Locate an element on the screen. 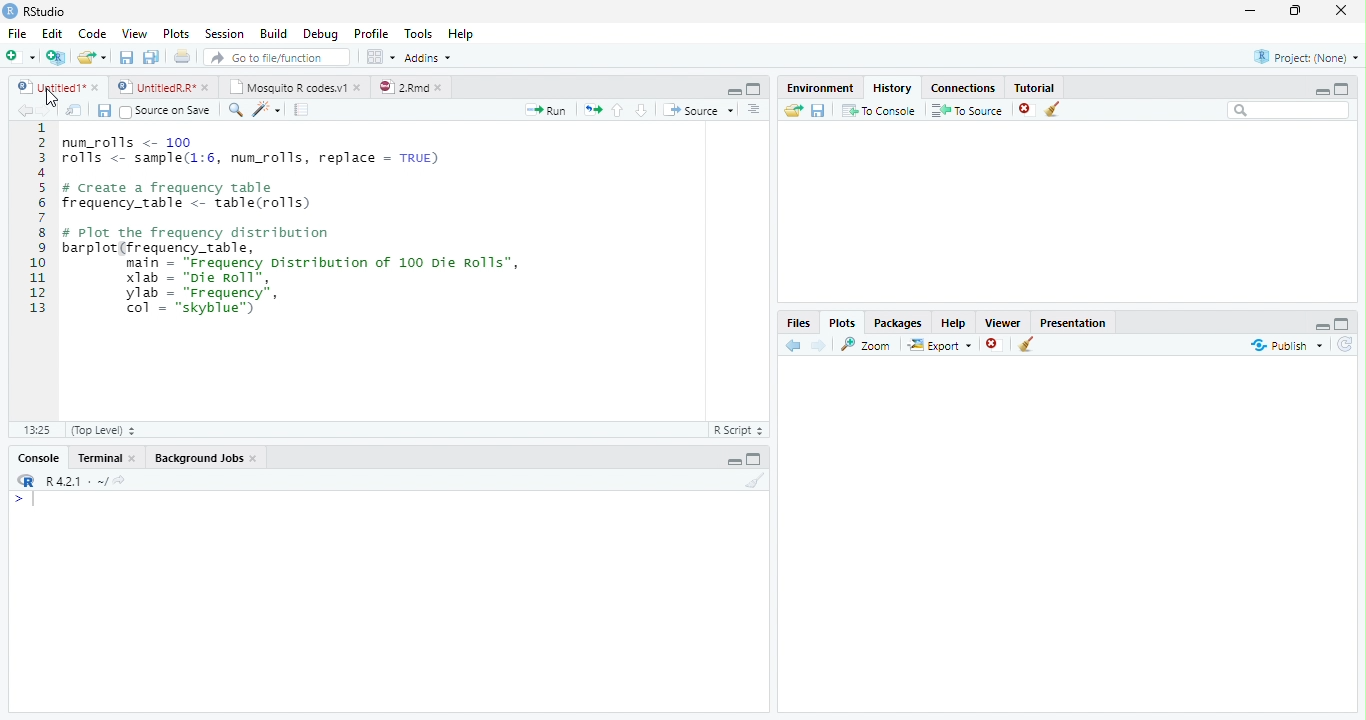 The height and width of the screenshot is (720, 1366). Load History from existing file is located at coordinates (793, 110).